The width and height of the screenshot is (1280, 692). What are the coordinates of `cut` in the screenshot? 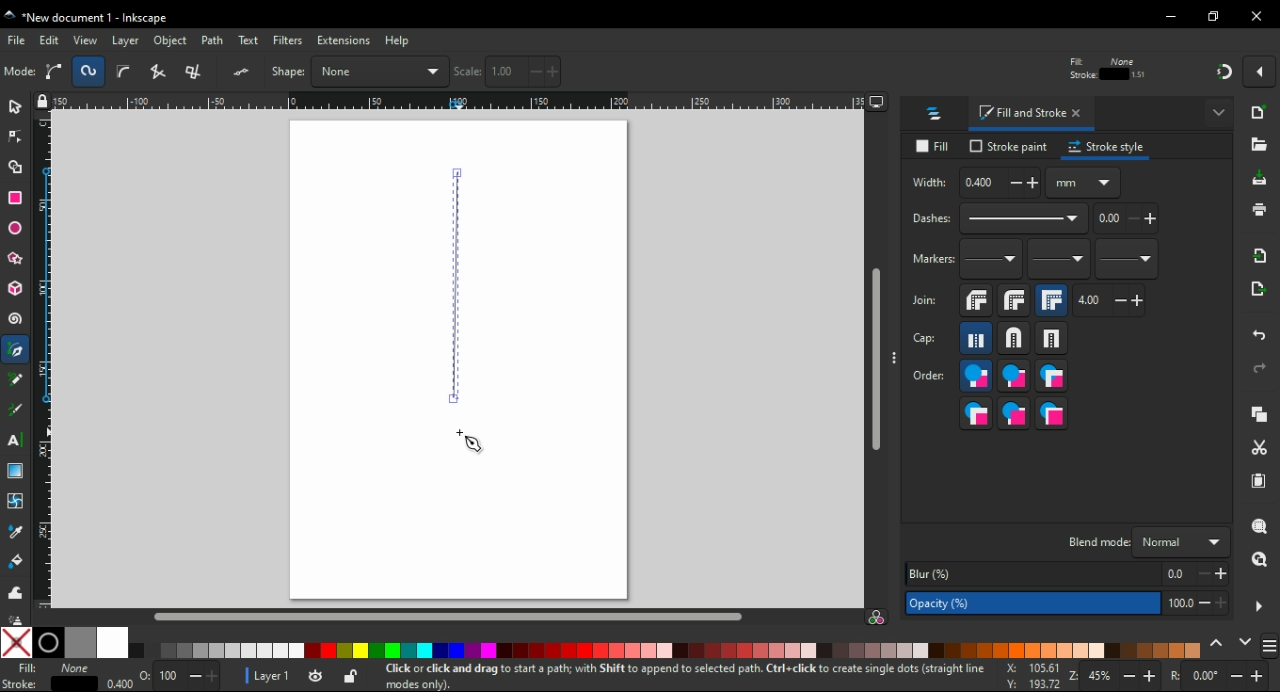 It's located at (1258, 449).